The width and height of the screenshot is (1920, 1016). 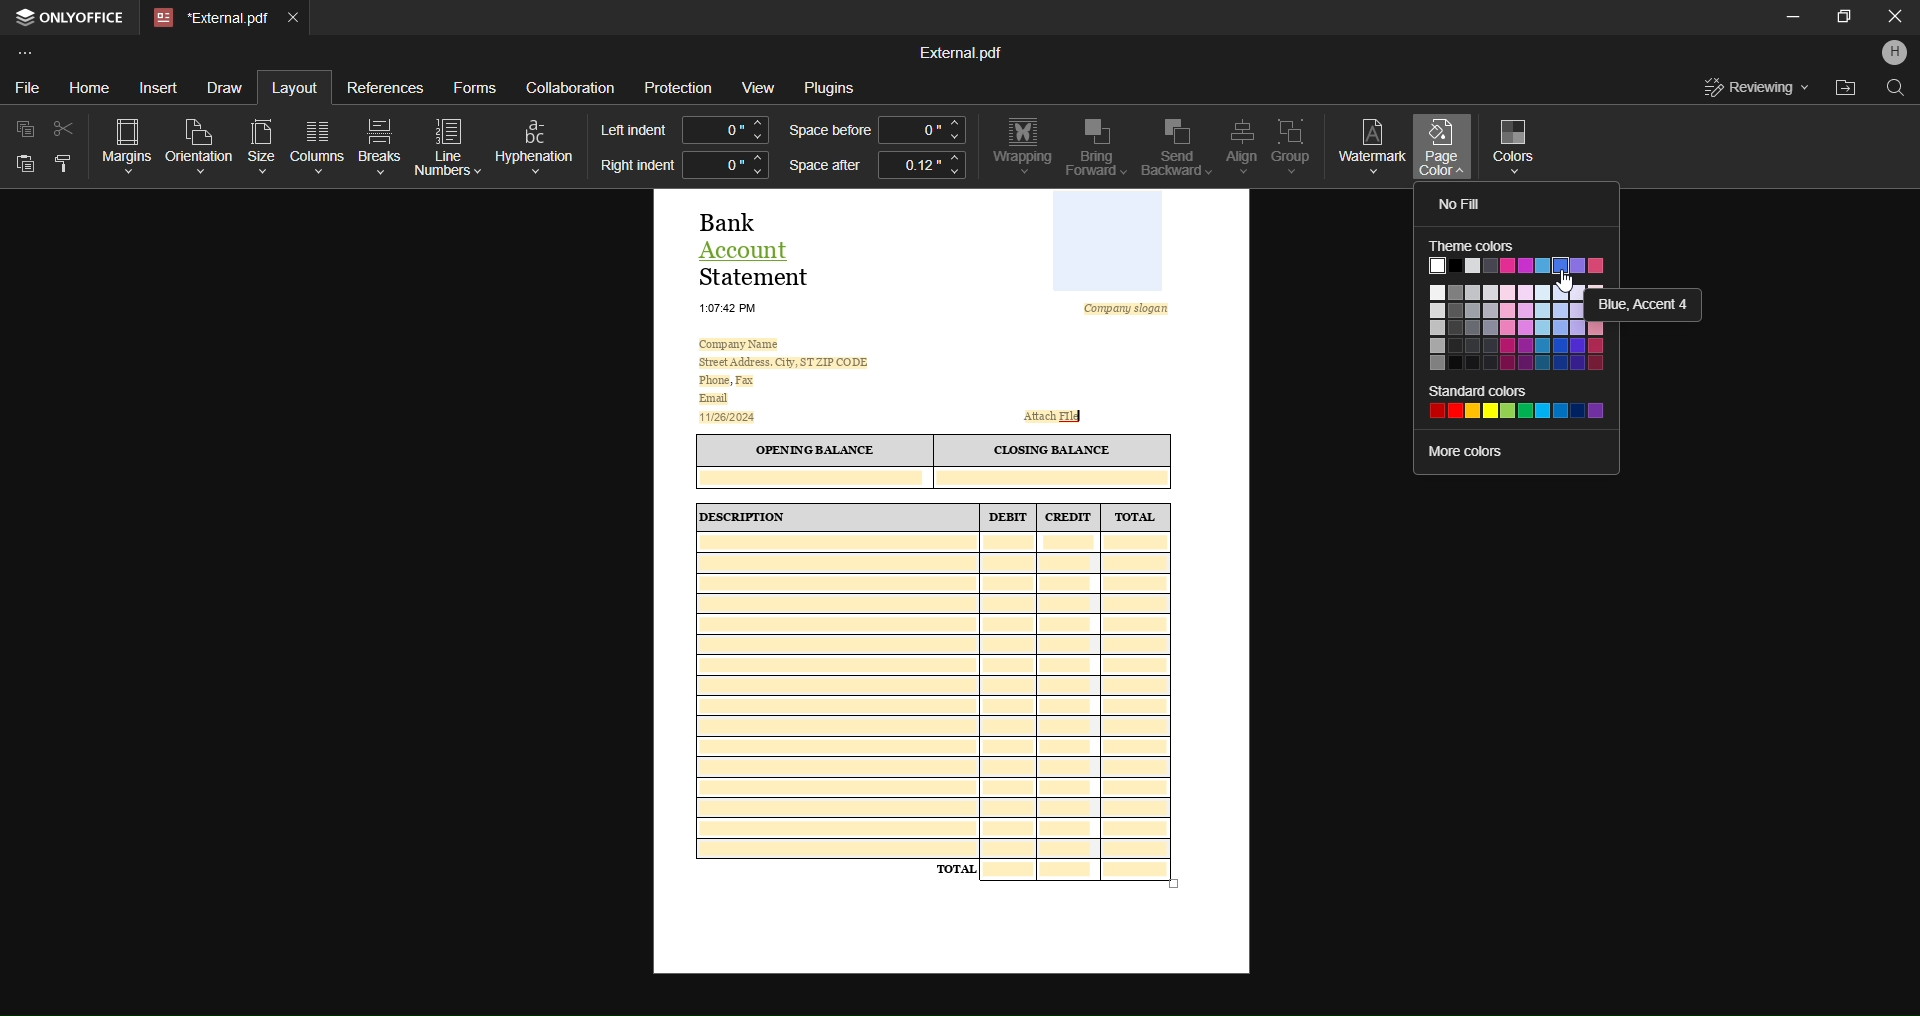 What do you see at coordinates (474, 85) in the screenshot?
I see `Forms` at bounding box center [474, 85].